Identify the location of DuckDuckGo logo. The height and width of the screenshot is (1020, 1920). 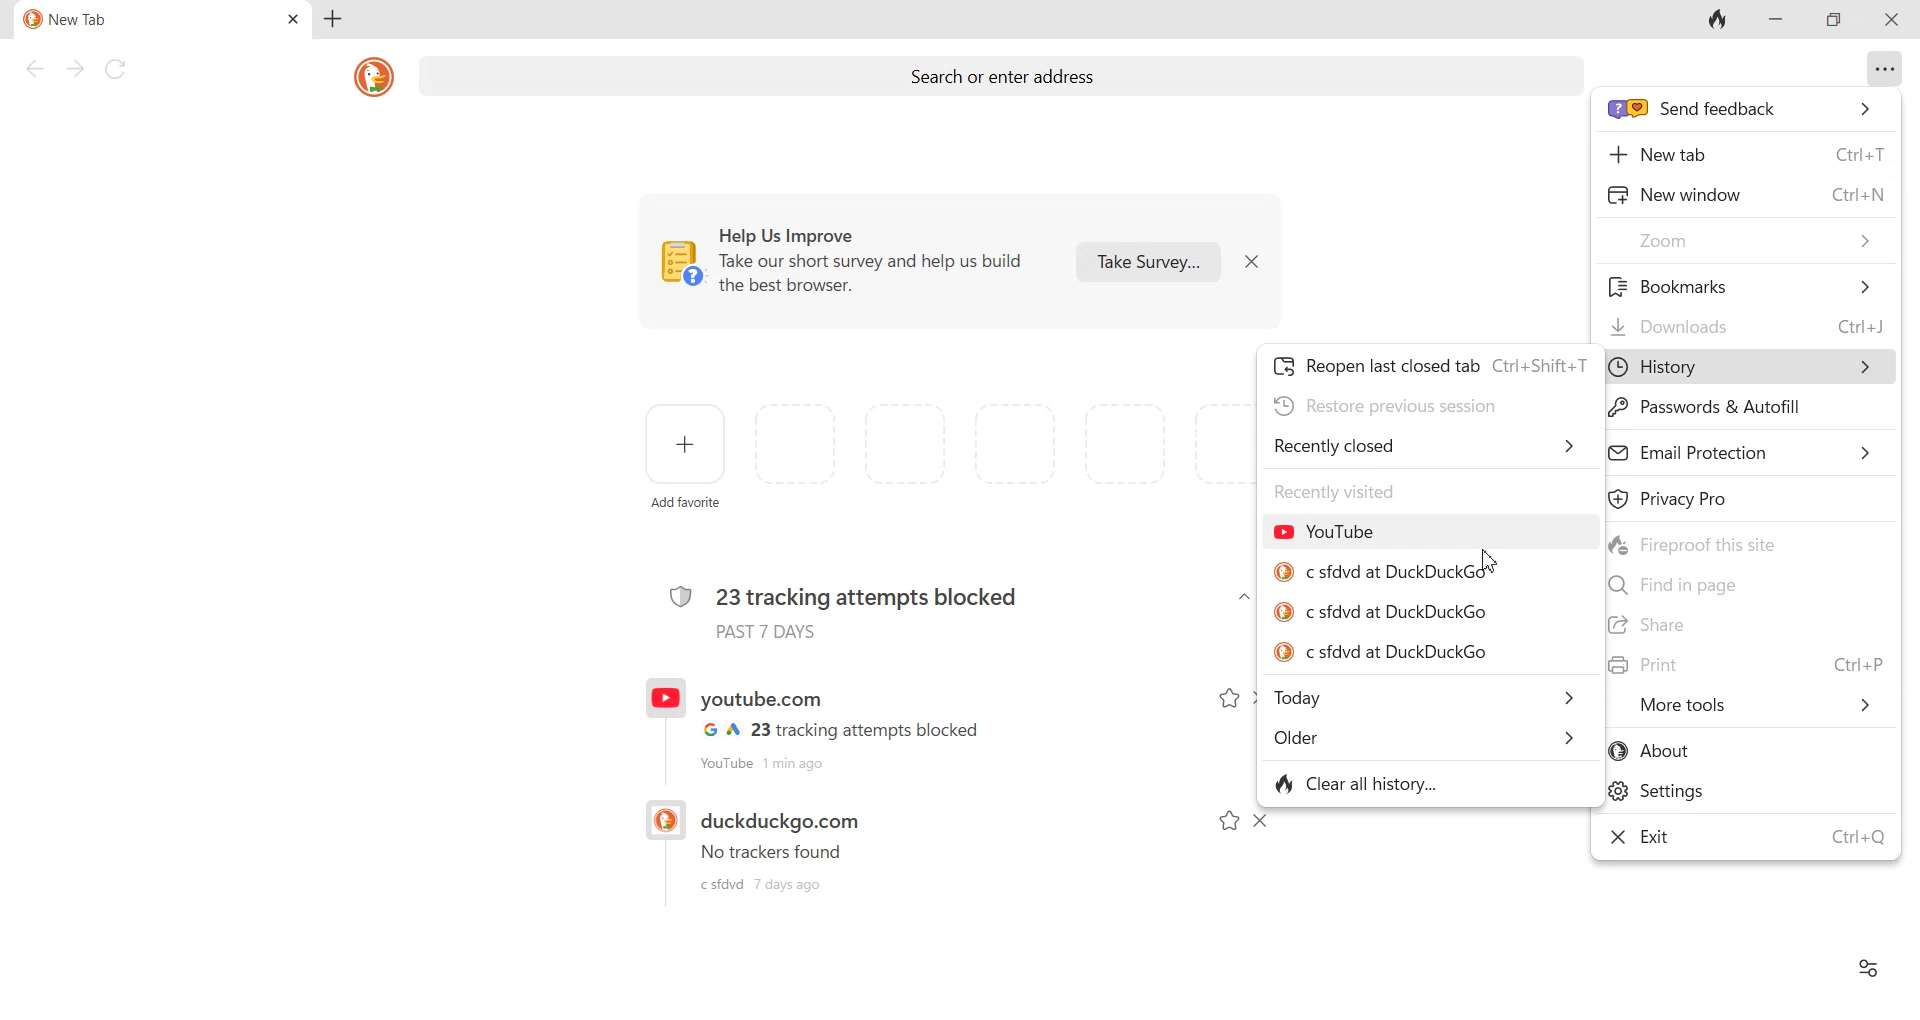
(376, 76).